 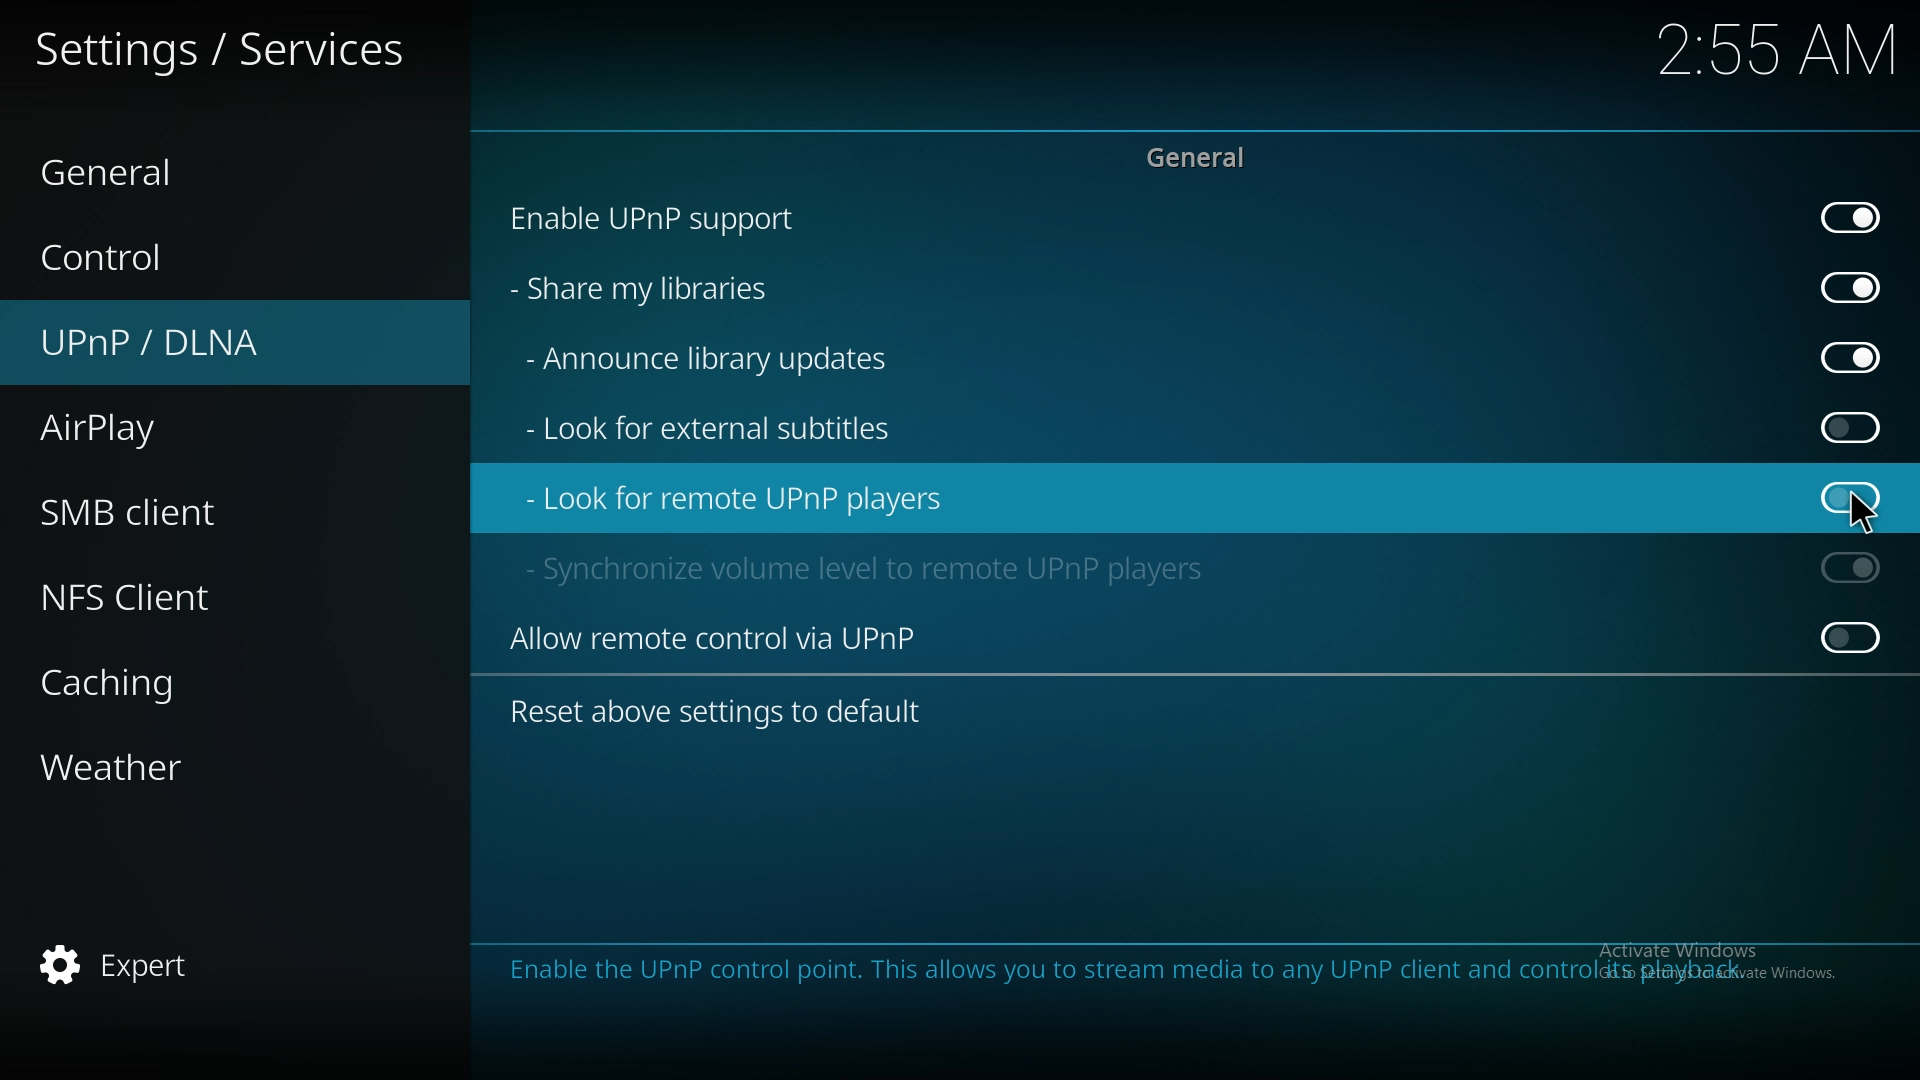 What do you see at coordinates (138, 431) in the screenshot?
I see `airplay` at bounding box center [138, 431].